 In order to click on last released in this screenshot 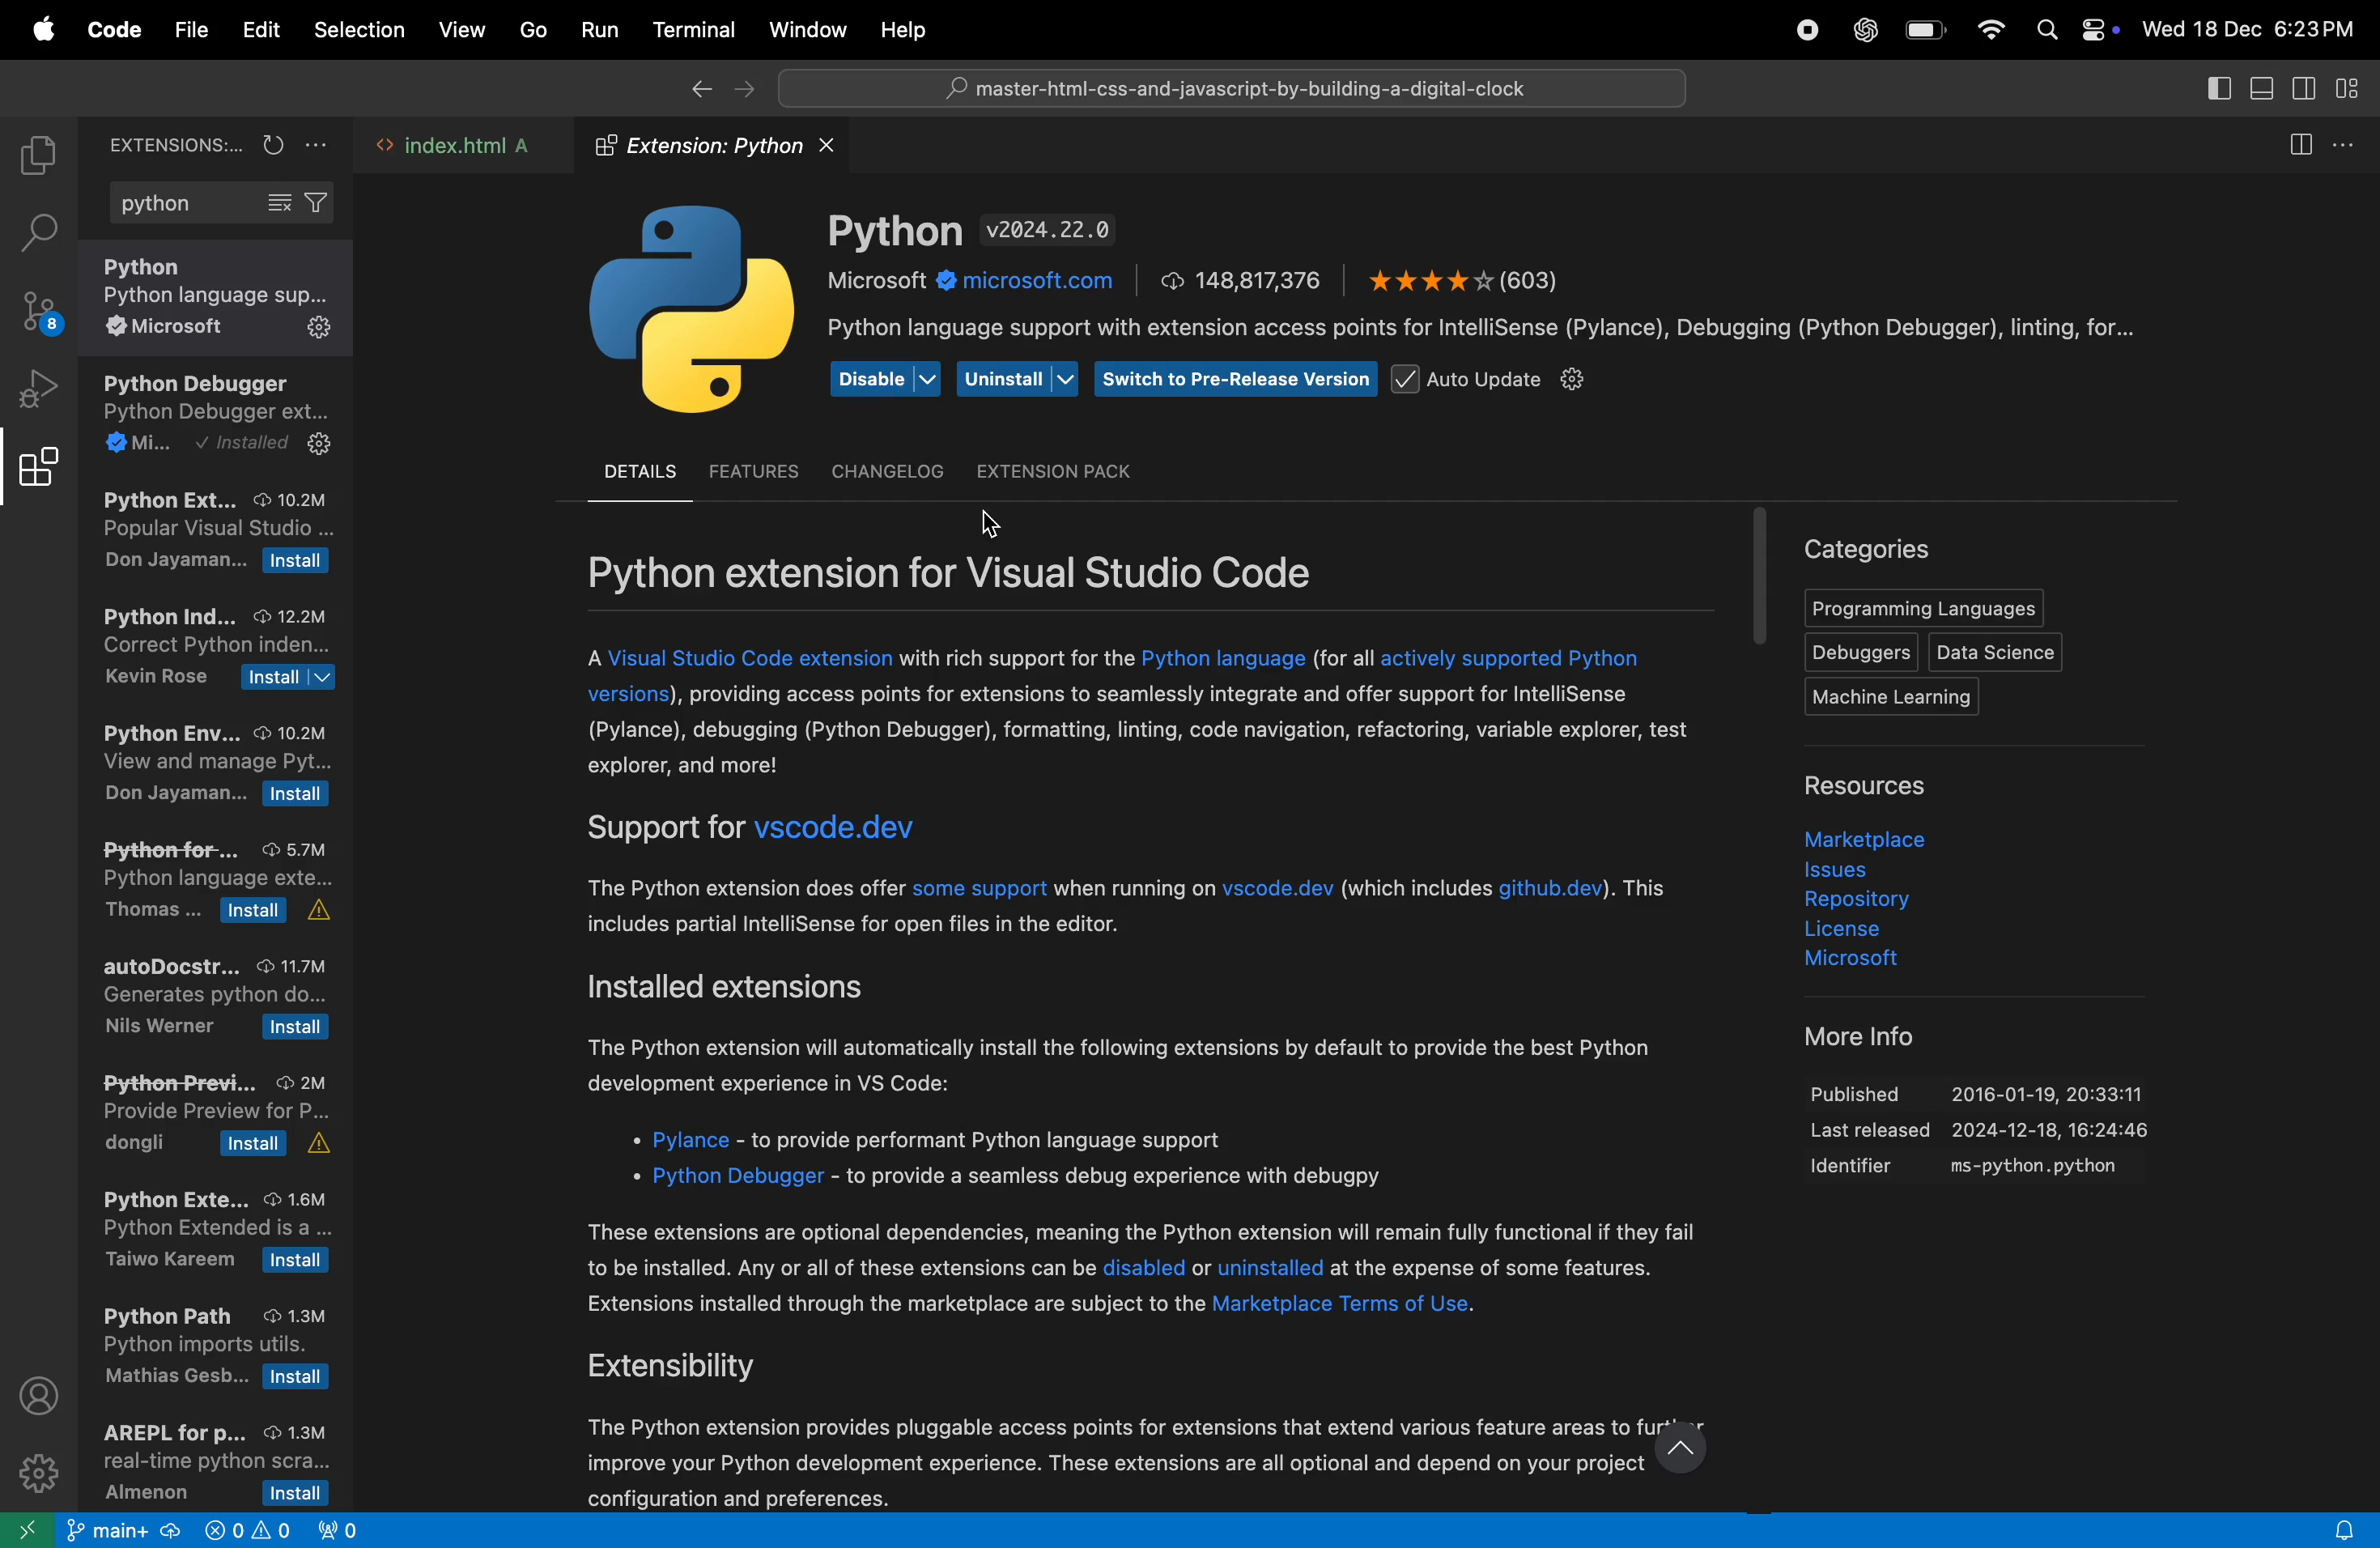, I will do `click(1988, 1133)`.